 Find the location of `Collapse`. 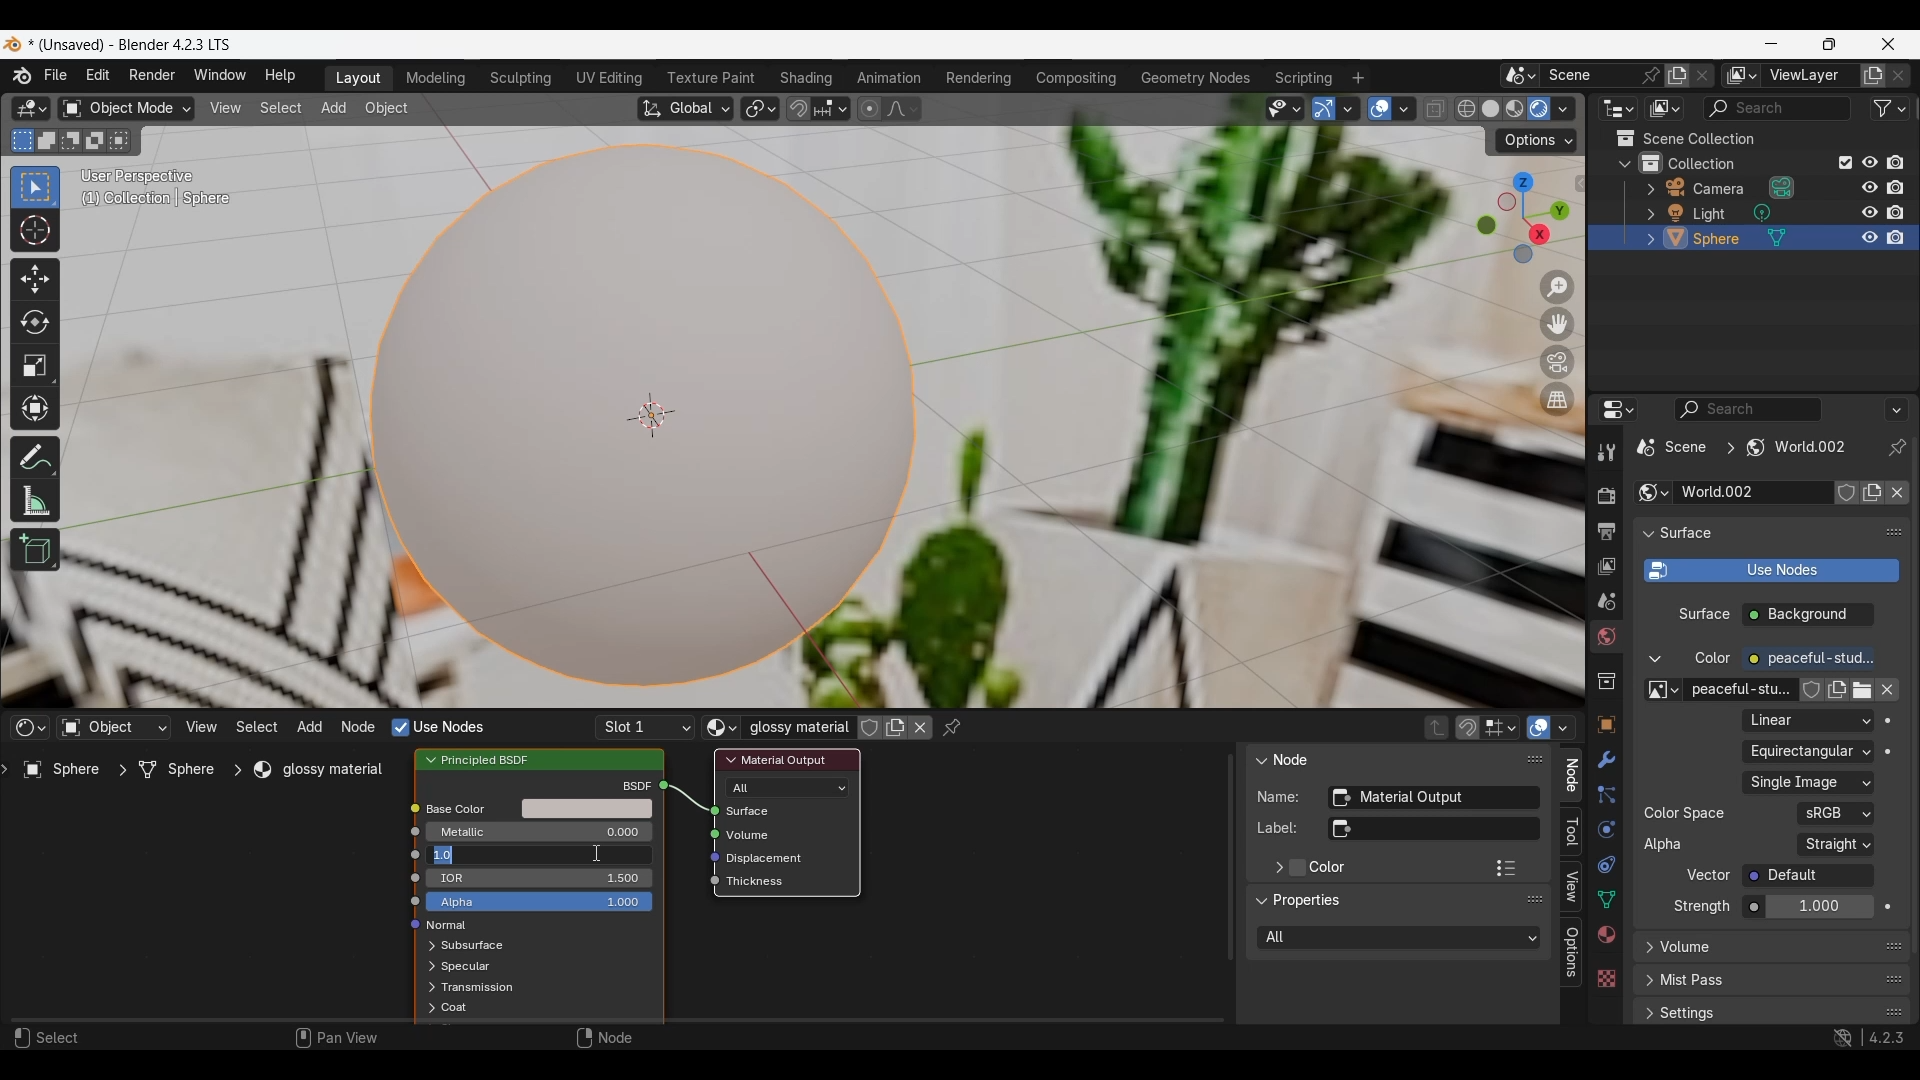

Collapse is located at coordinates (1625, 164).